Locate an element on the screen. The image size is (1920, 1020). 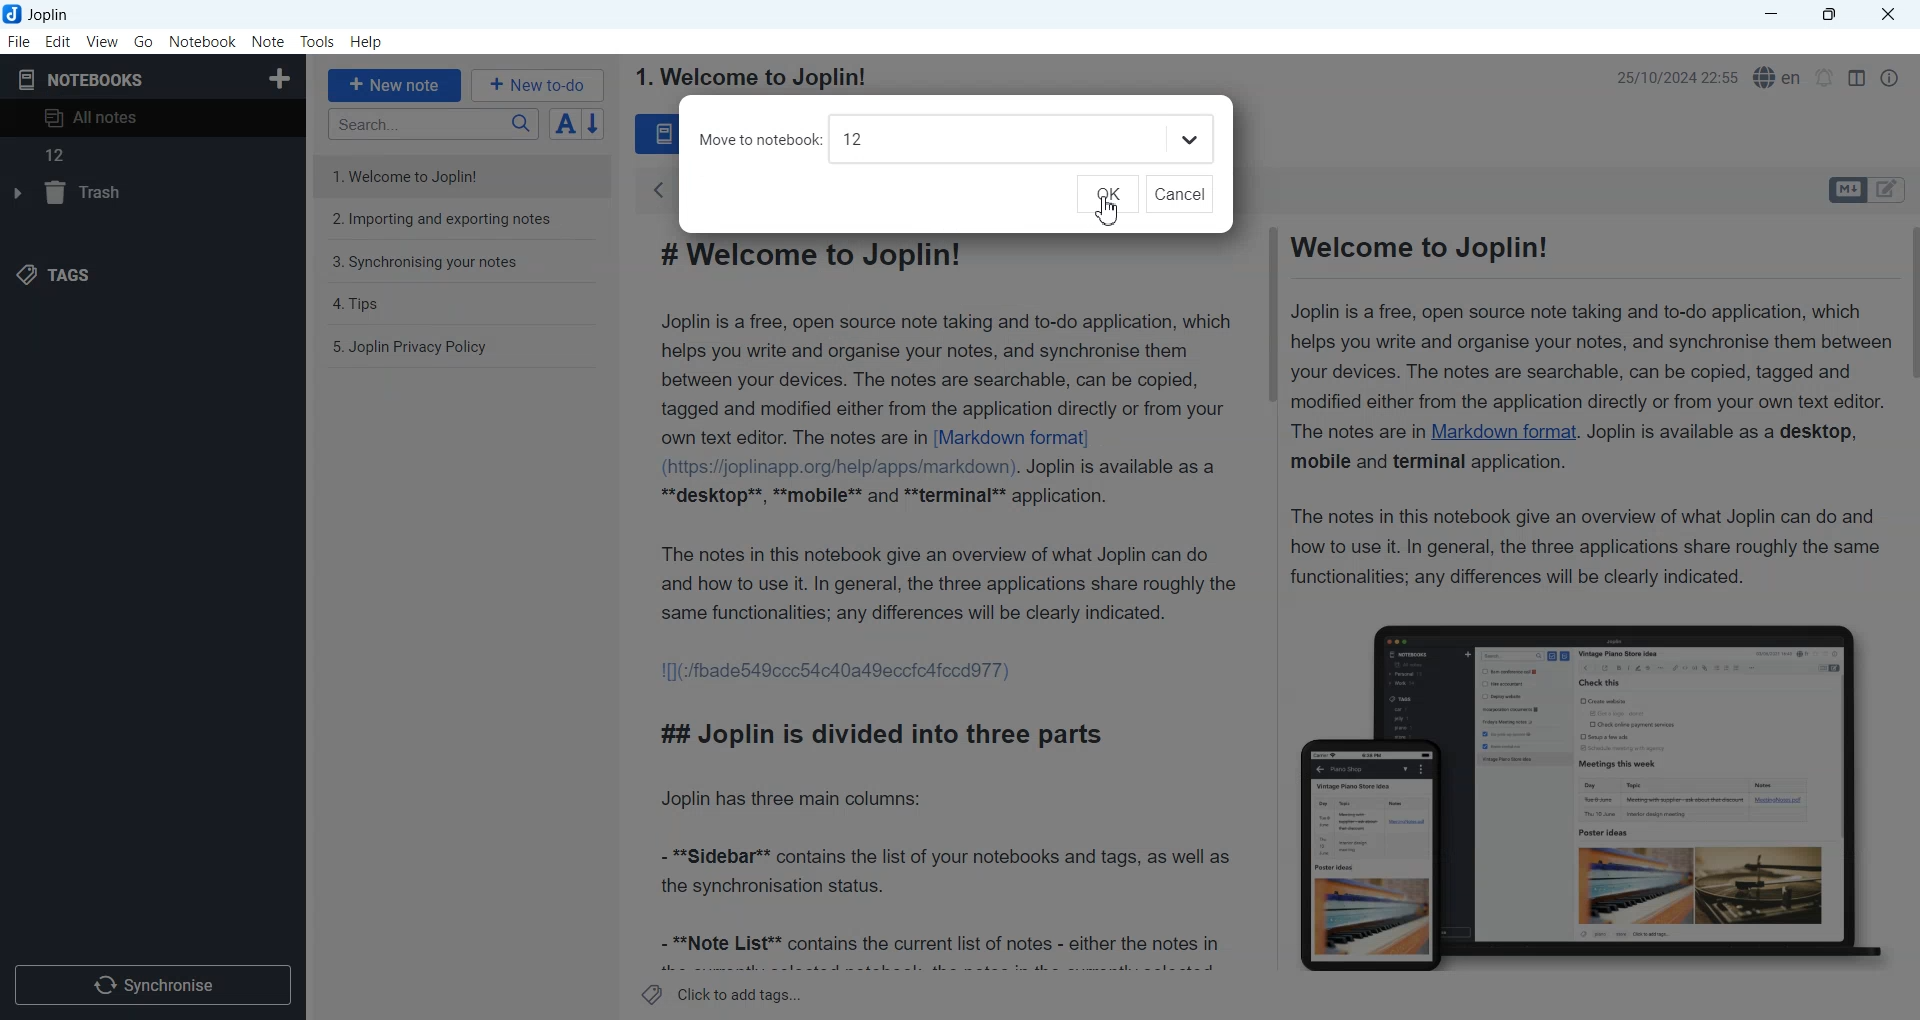
Toggle editors is located at coordinates (1891, 190).